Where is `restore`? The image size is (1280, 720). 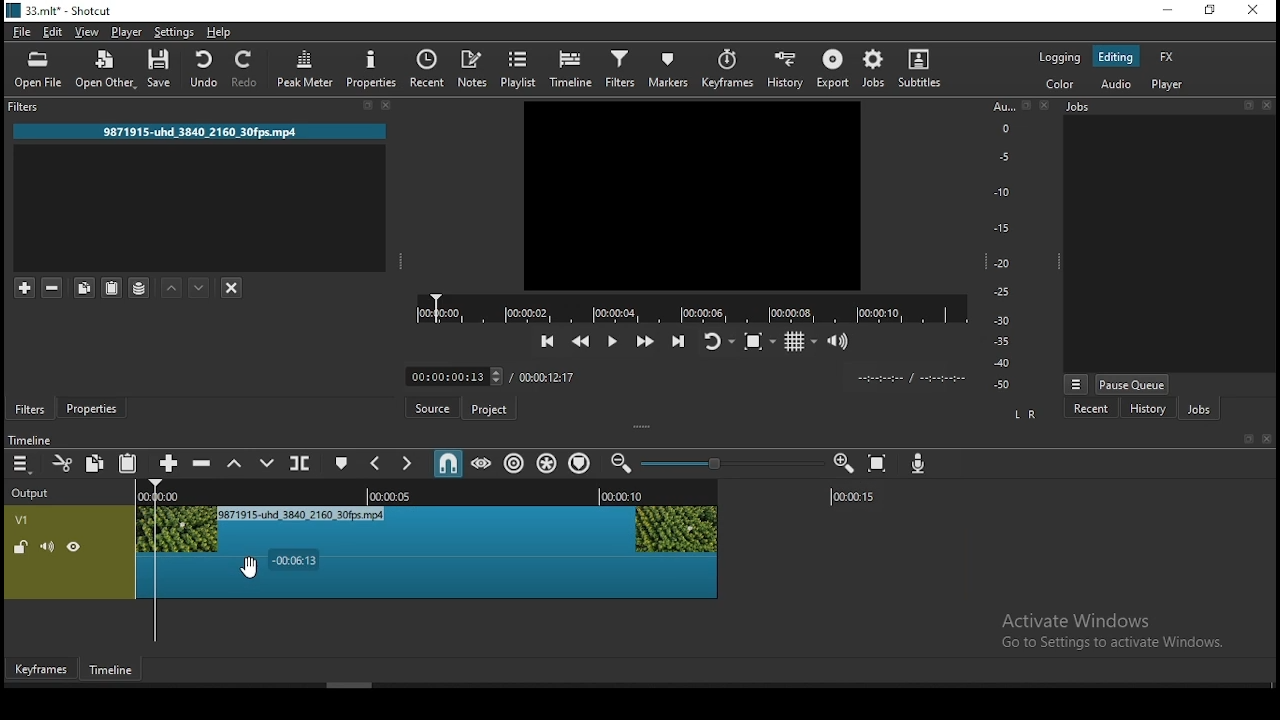
restore is located at coordinates (1211, 11).